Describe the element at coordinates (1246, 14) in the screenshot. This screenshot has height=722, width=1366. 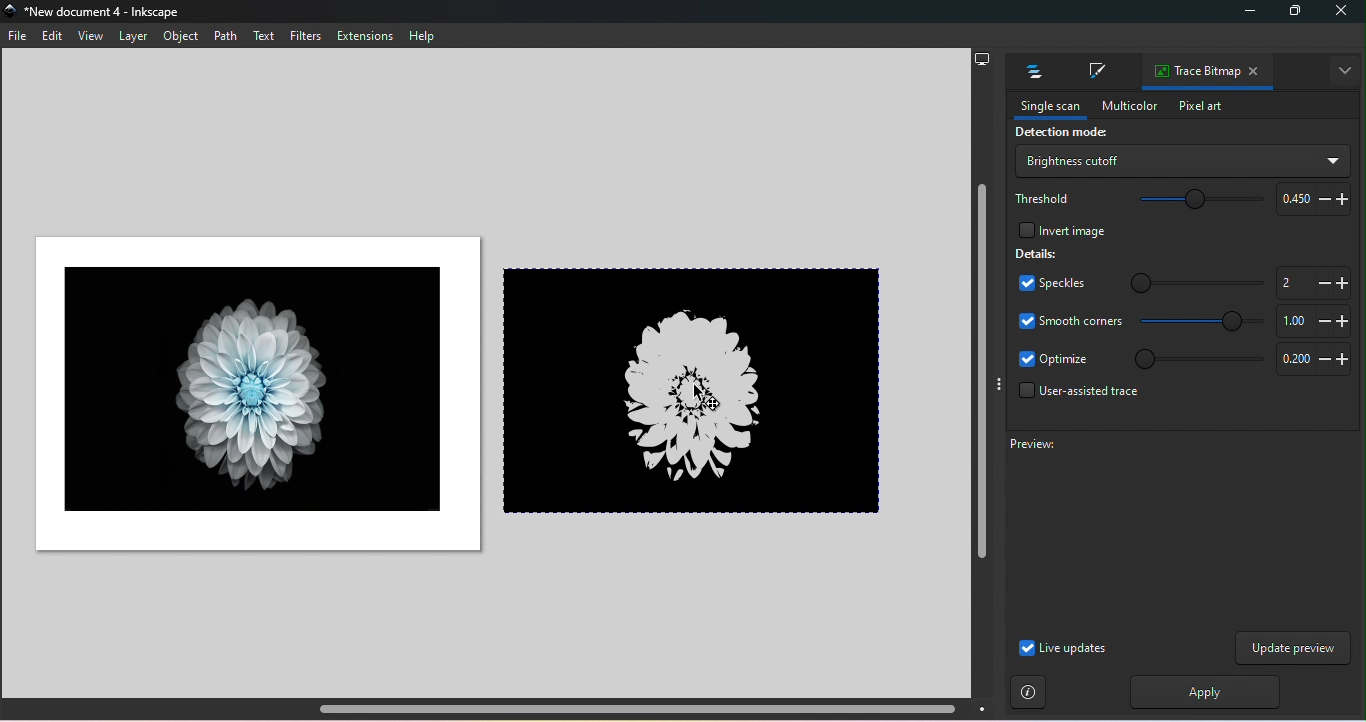
I see `Minimize` at that location.